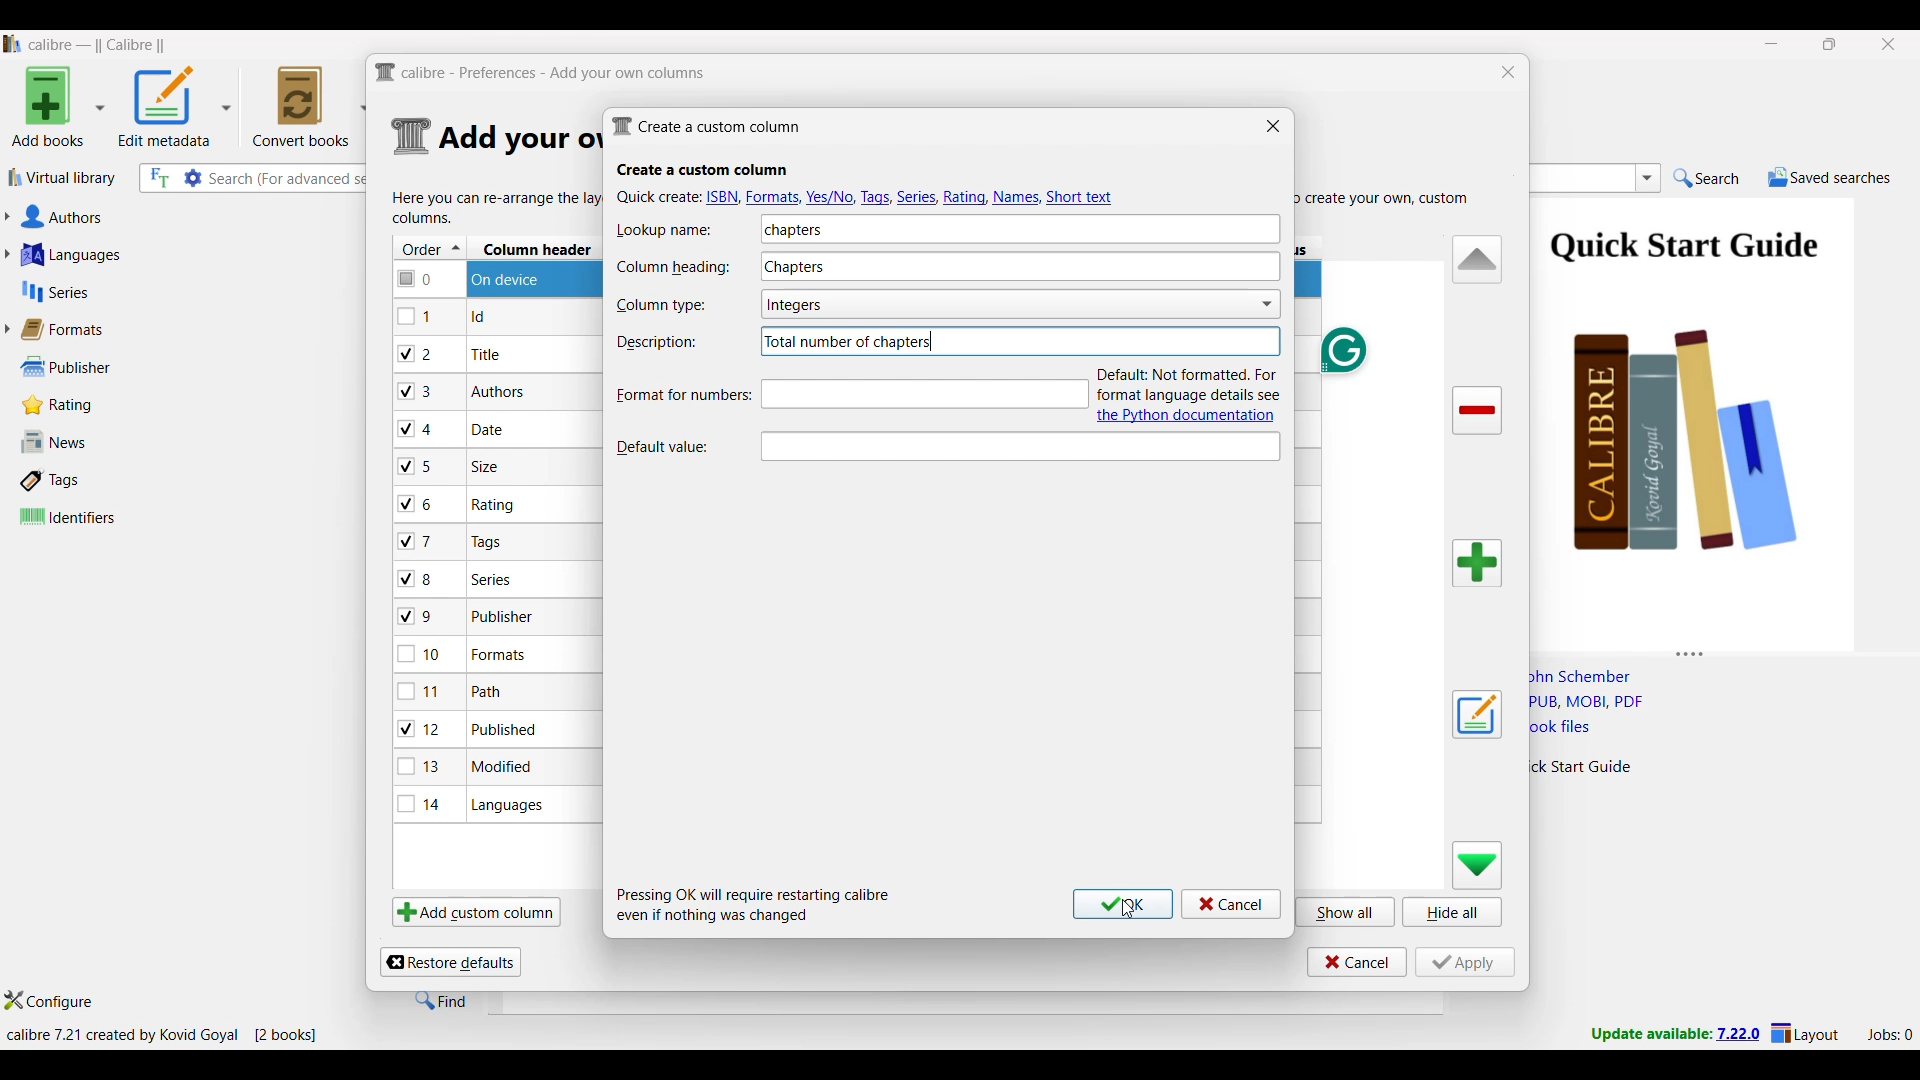 This screenshot has width=1920, height=1080. What do you see at coordinates (754, 905) in the screenshot?
I see `Description of steps following saving inputs made` at bounding box center [754, 905].